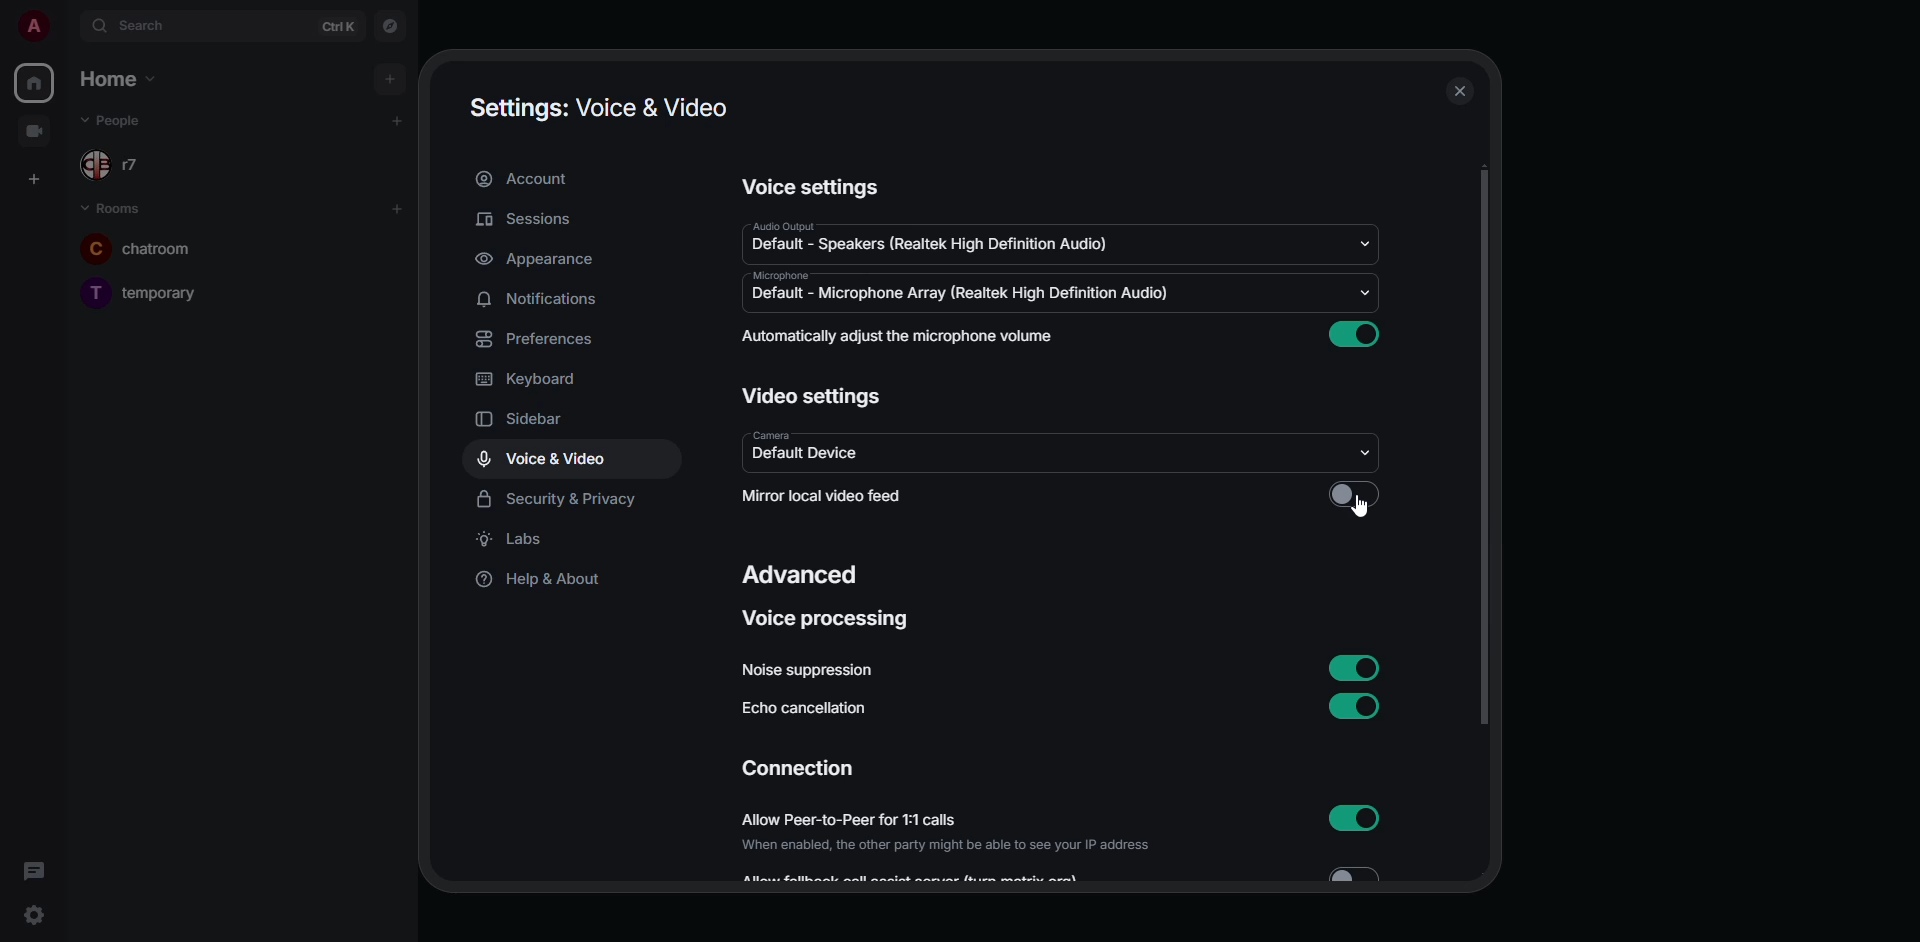 The width and height of the screenshot is (1920, 942). I want to click on preferences, so click(540, 339).